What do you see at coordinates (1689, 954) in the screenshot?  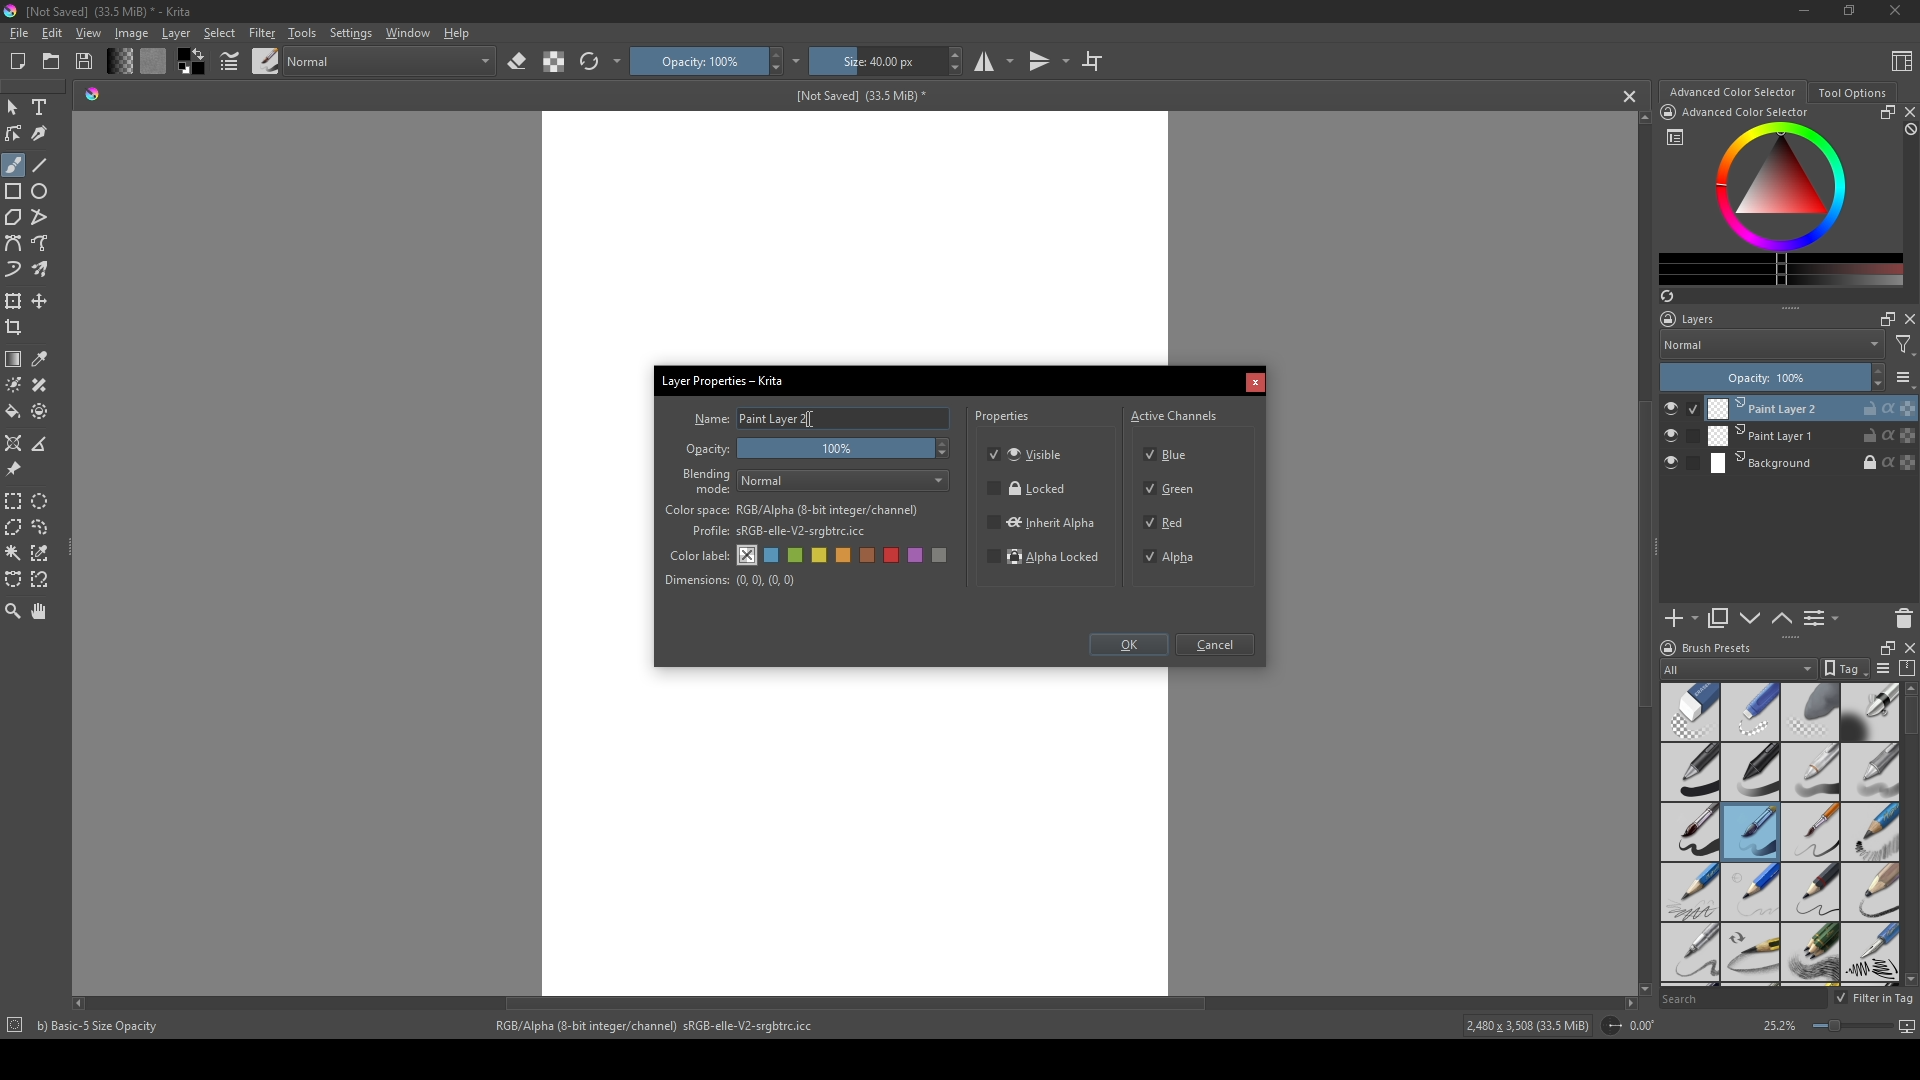 I see `sharp pencil` at bounding box center [1689, 954].